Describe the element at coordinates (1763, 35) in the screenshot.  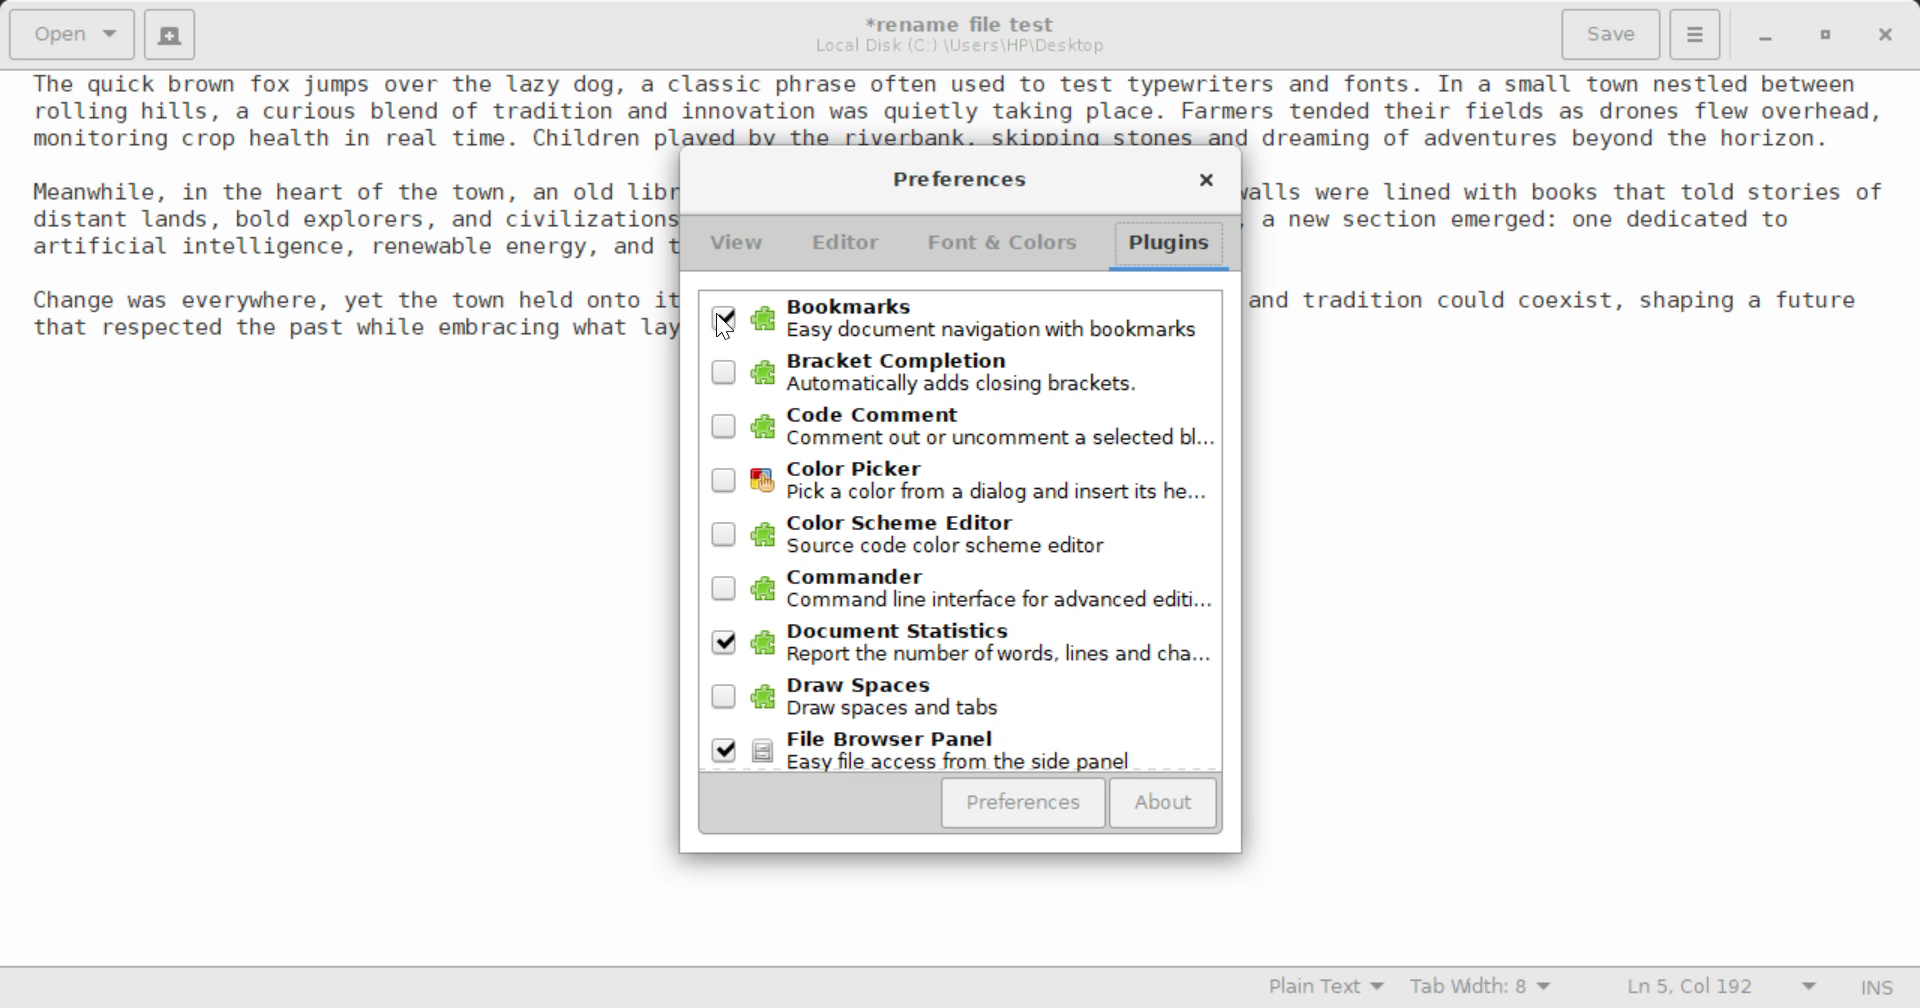
I see `Restore Down` at that location.